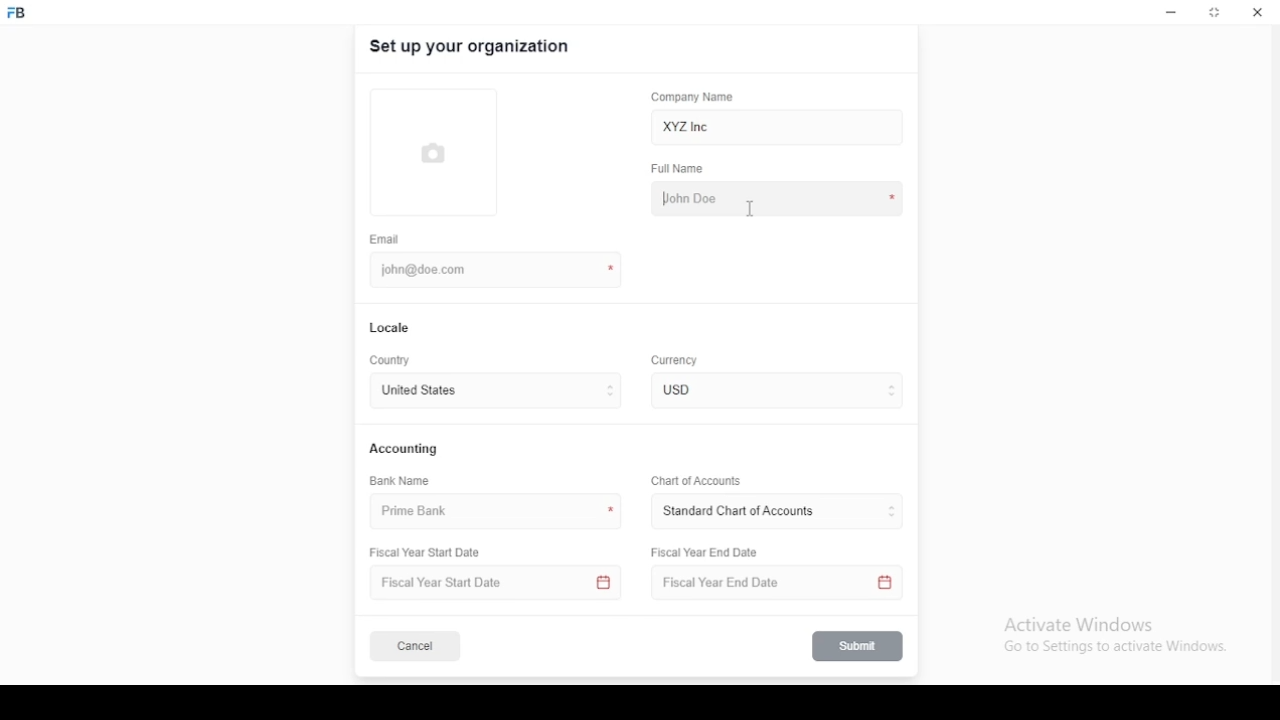  Describe the element at coordinates (859, 646) in the screenshot. I see `submit` at that location.